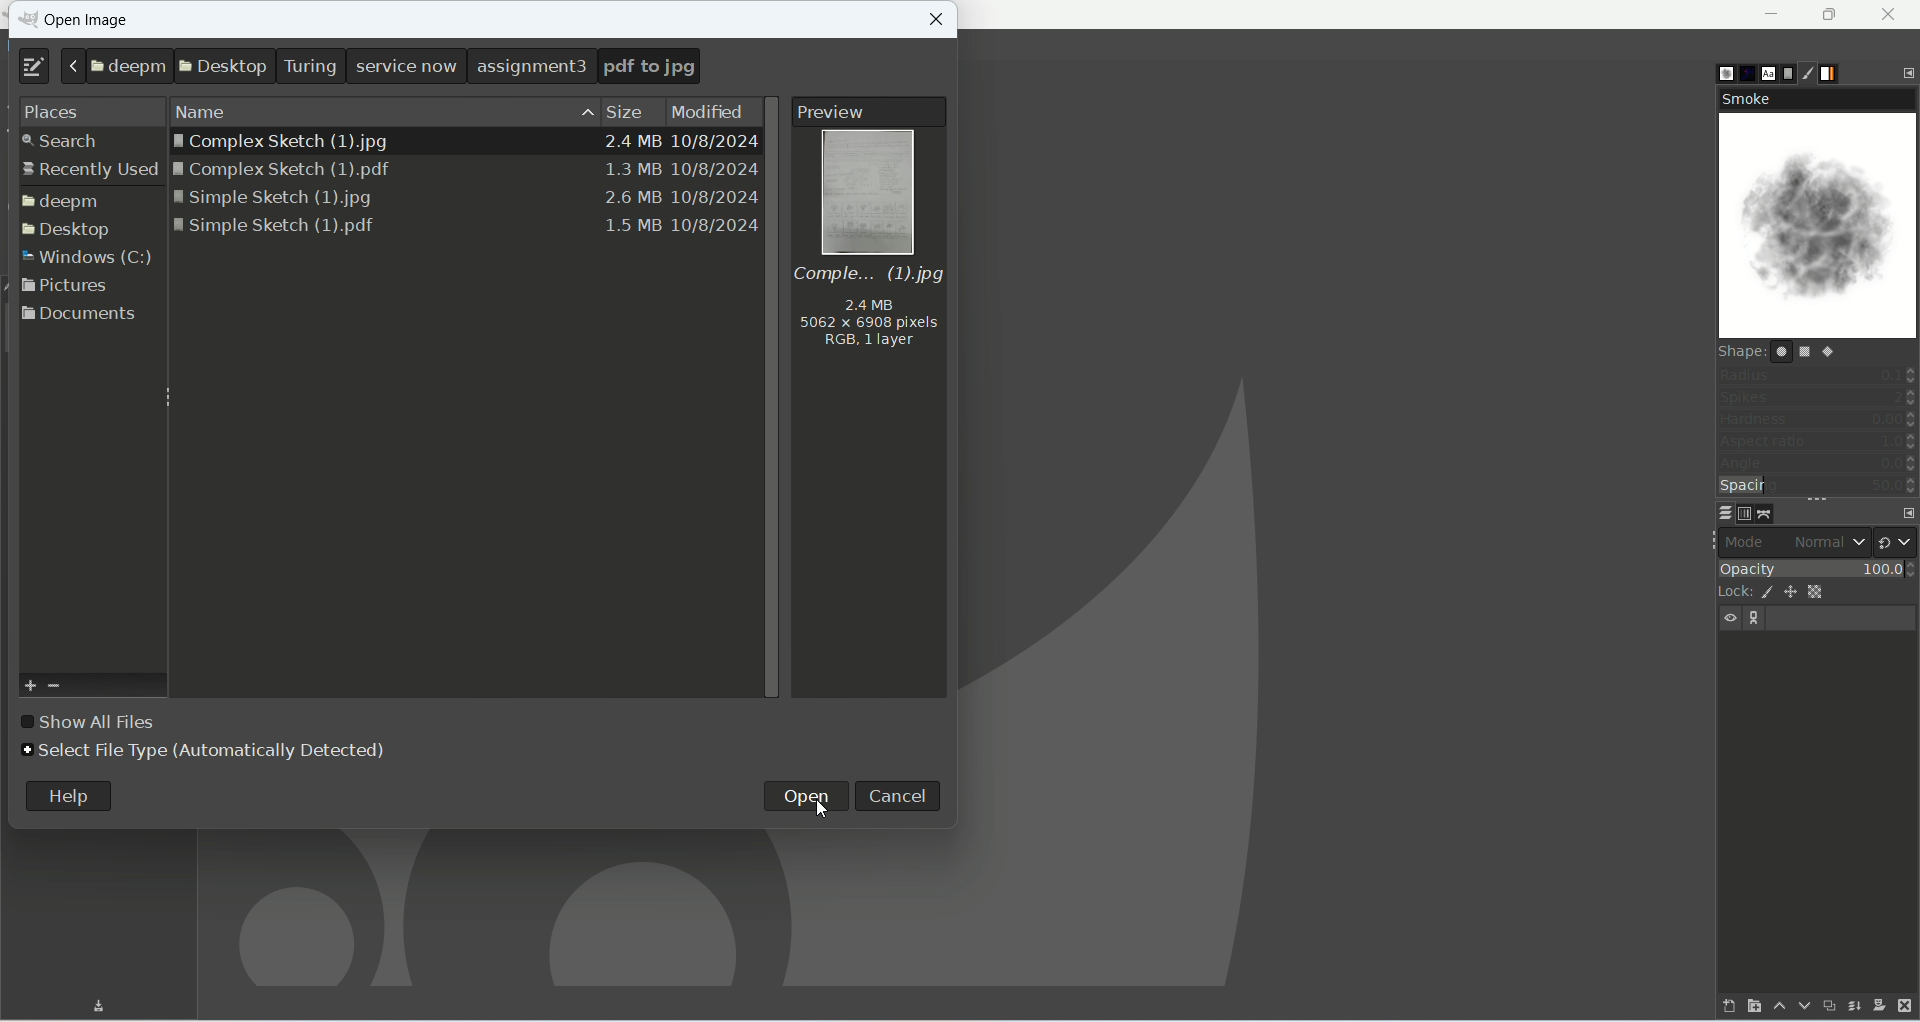  I want to click on pictures, so click(68, 288).